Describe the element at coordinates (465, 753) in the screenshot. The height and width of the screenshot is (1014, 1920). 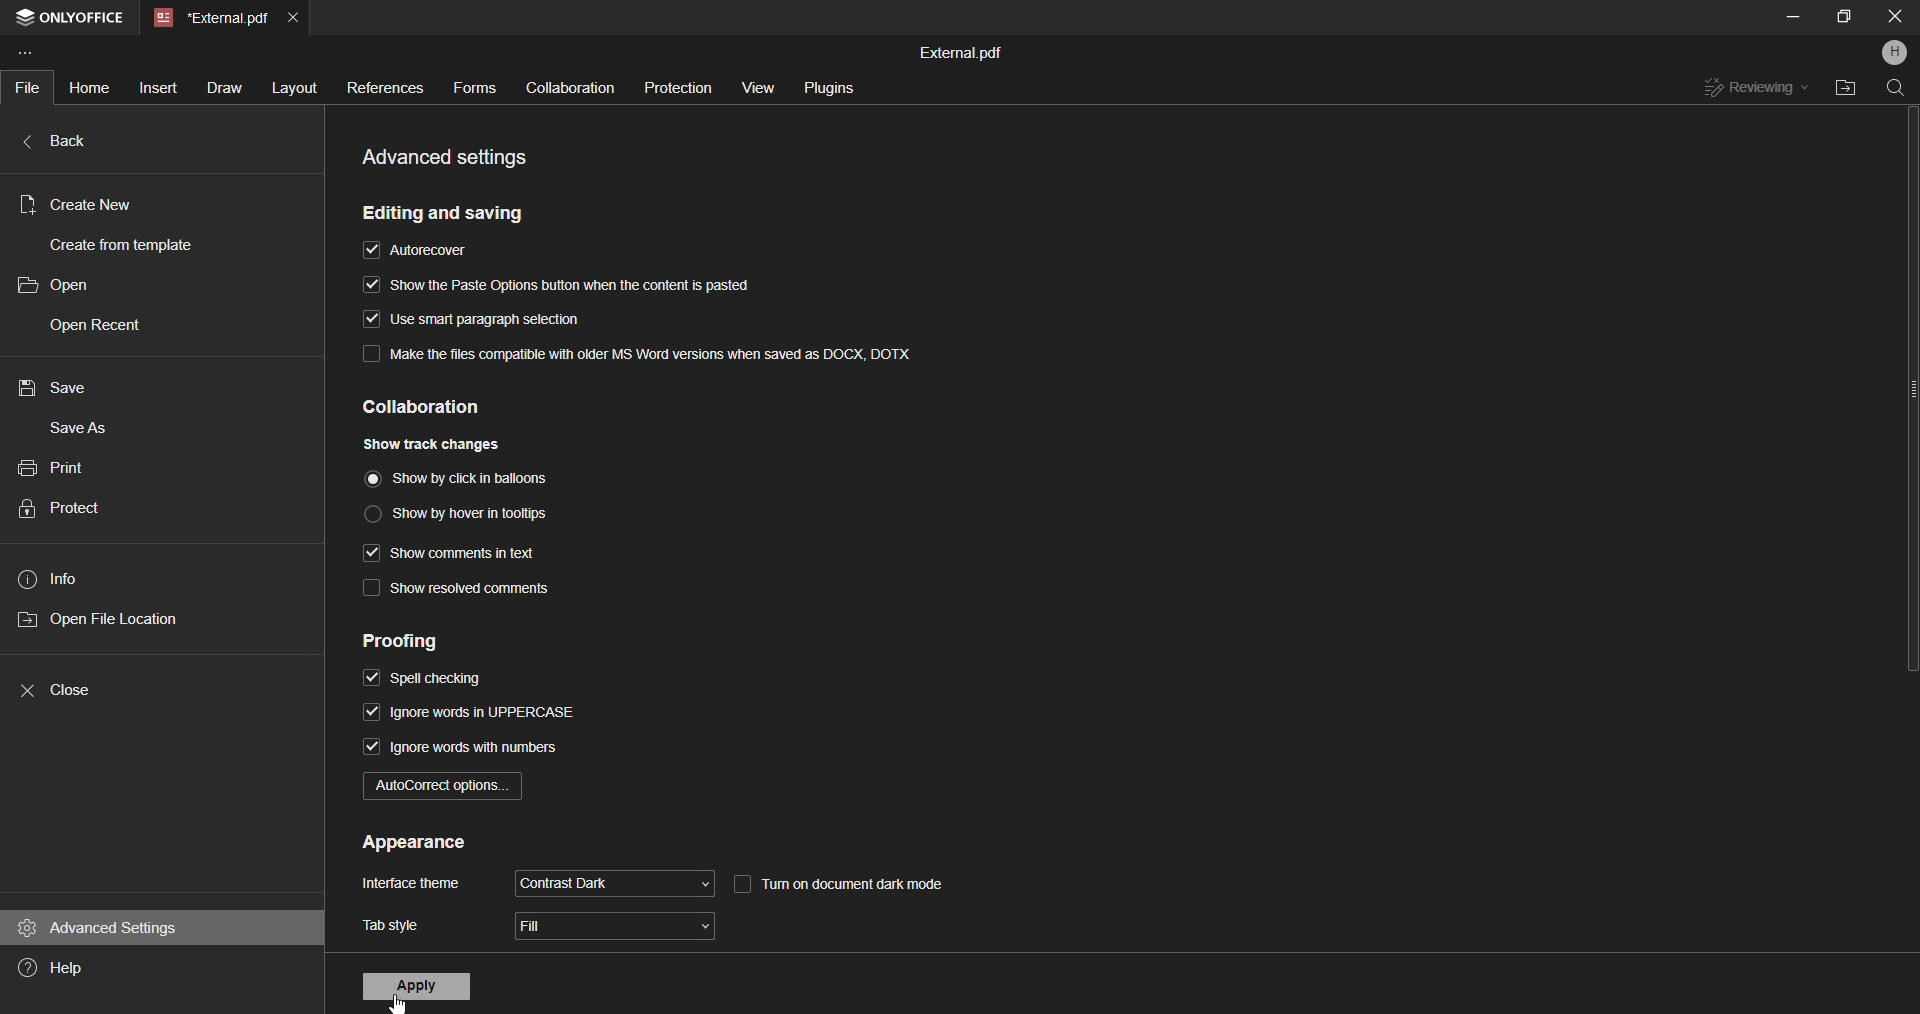
I see `ignore words with numbers` at that location.